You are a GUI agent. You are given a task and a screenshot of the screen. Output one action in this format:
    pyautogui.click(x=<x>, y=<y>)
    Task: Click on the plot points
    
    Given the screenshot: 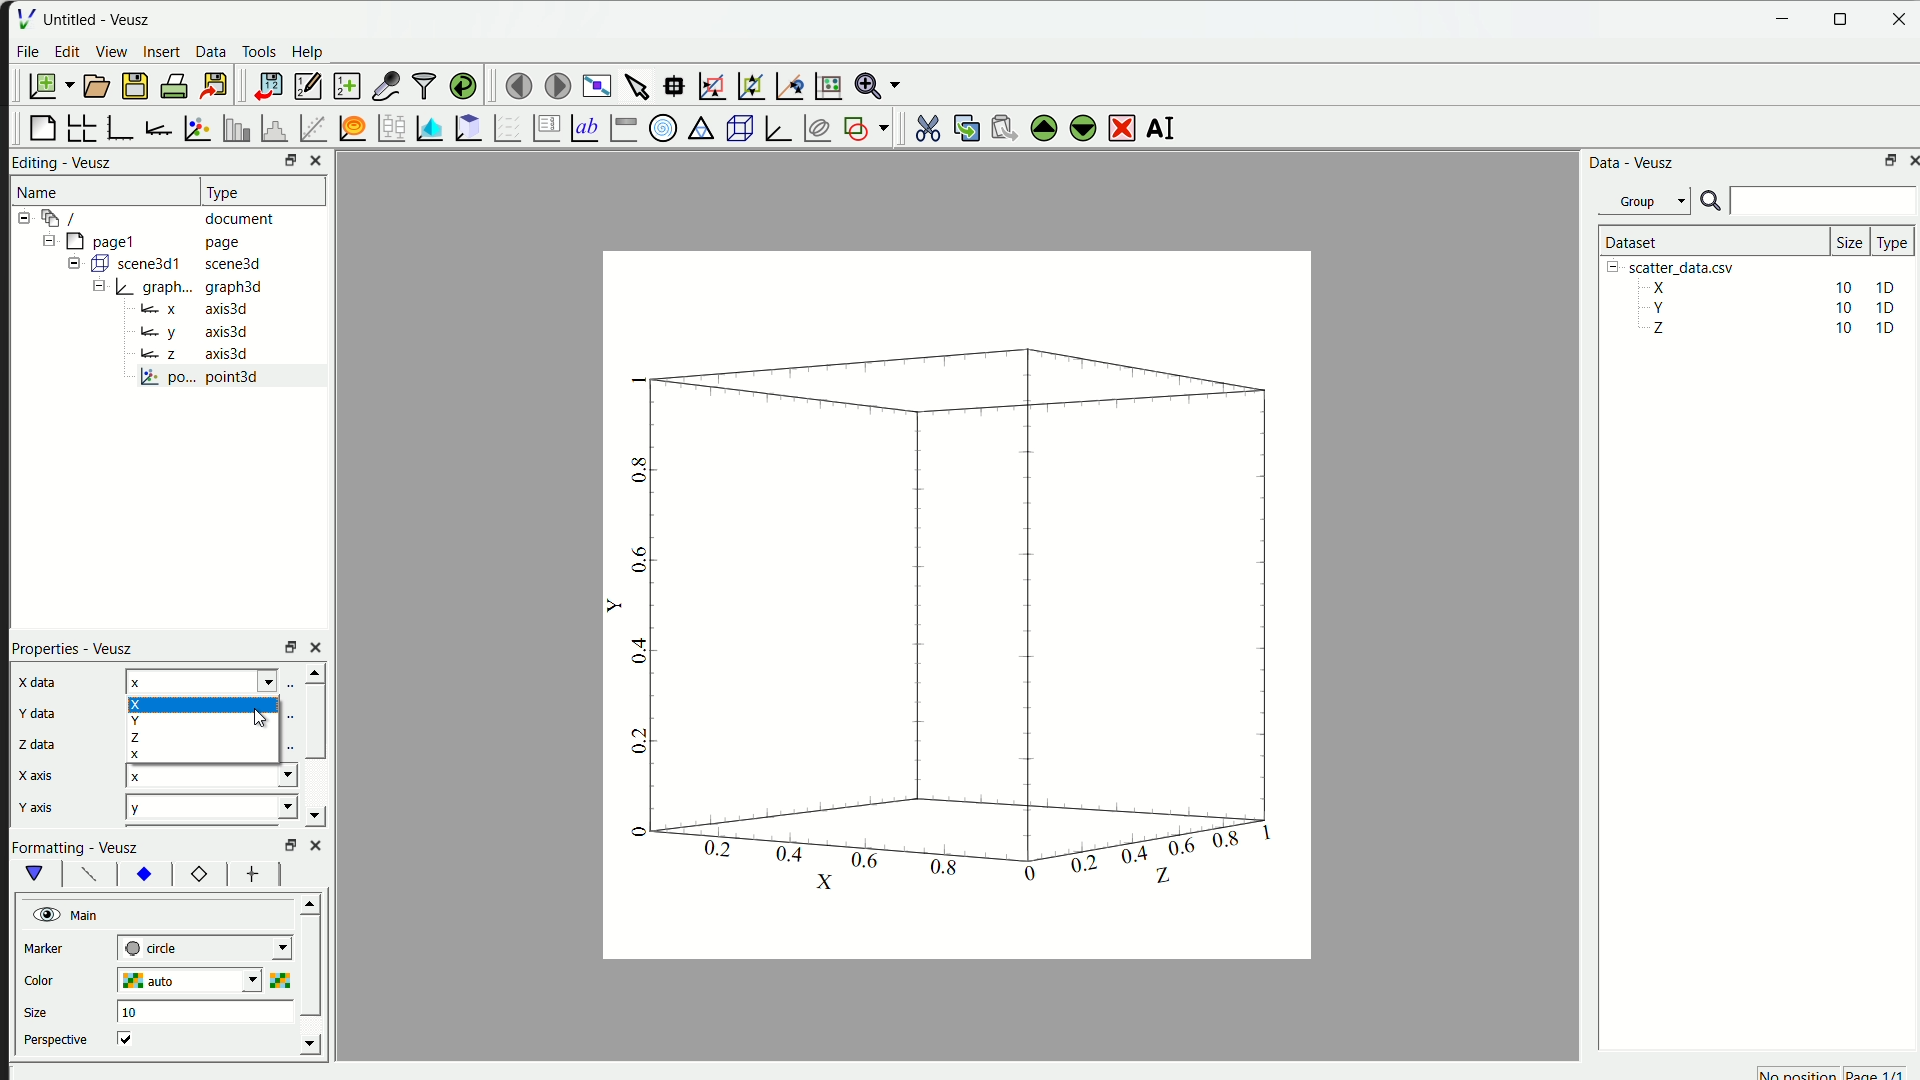 What is the action you would take?
    pyautogui.click(x=194, y=129)
    